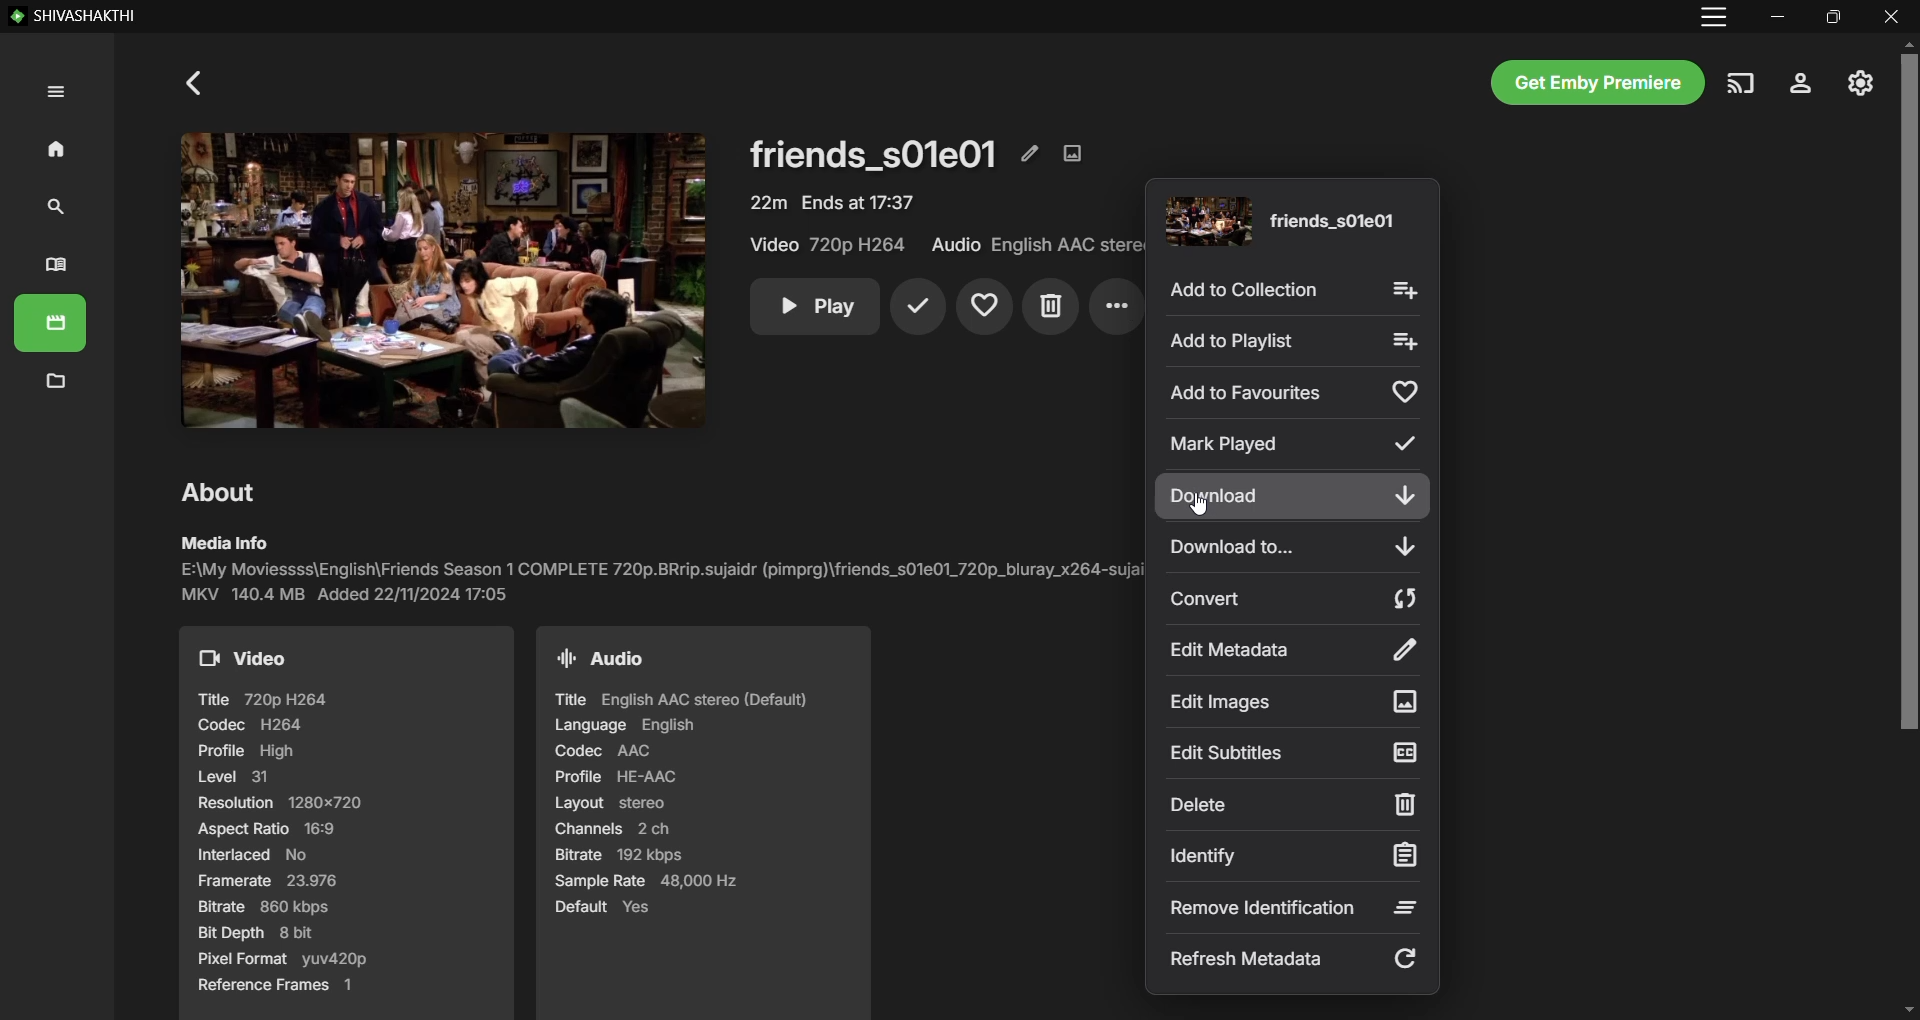 The width and height of the screenshot is (1920, 1020). What do you see at coordinates (1295, 342) in the screenshot?
I see `Add to Playlist` at bounding box center [1295, 342].